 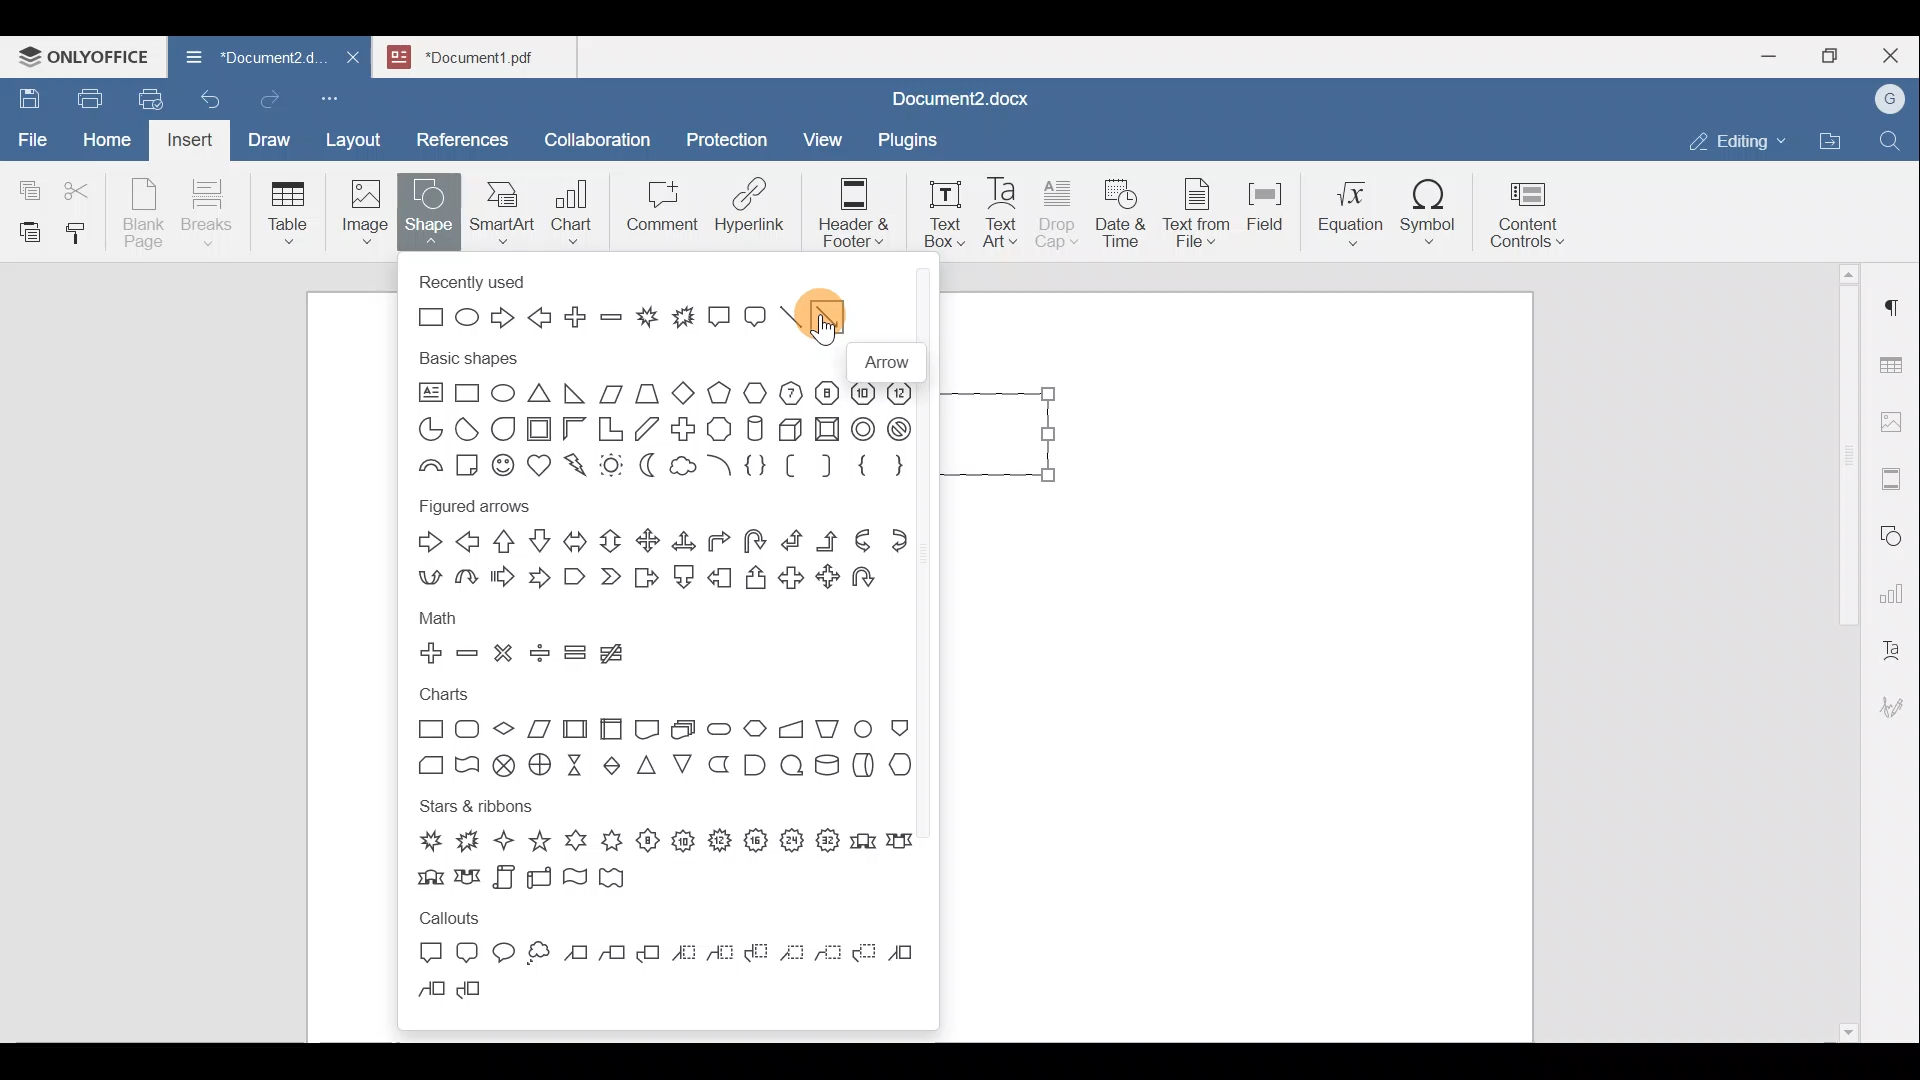 What do you see at coordinates (206, 96) in the screenshot?
I see `Undo` at bounding box center [206, 96].